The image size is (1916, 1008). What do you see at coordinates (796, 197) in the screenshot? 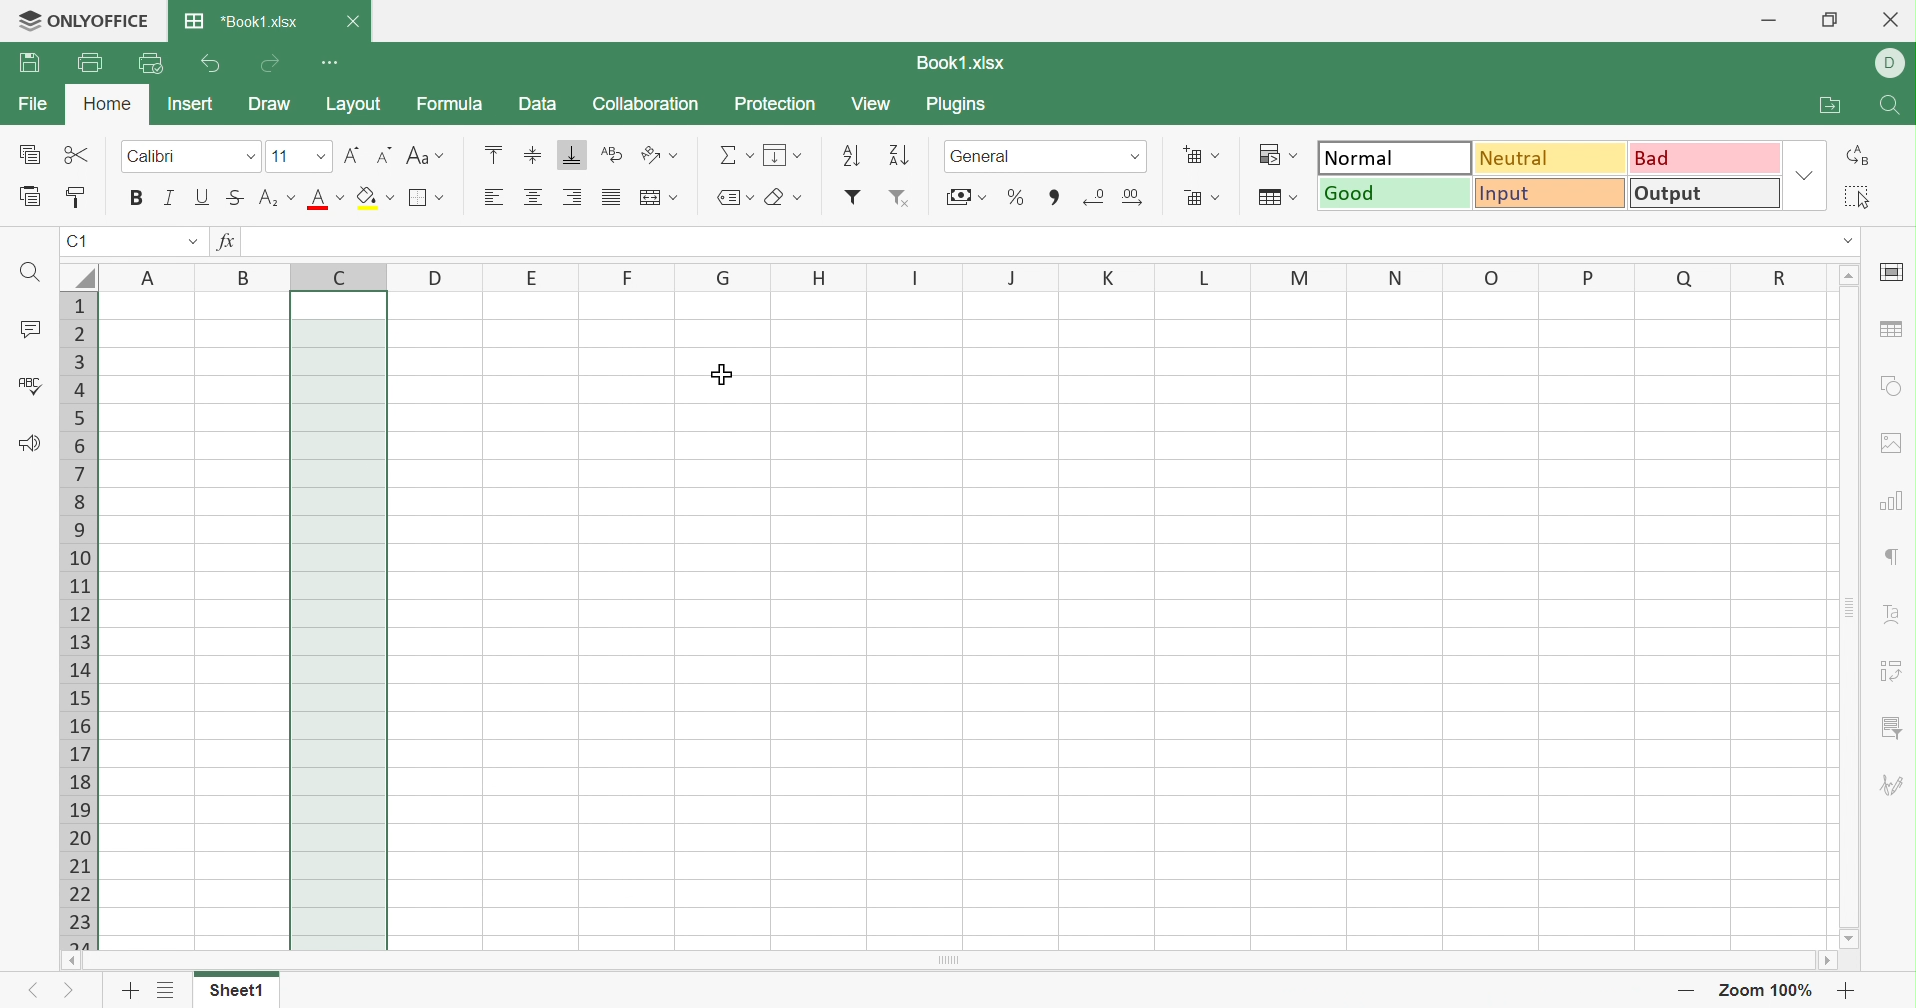
I see `Drop Down` at bounding box center [796, 197].